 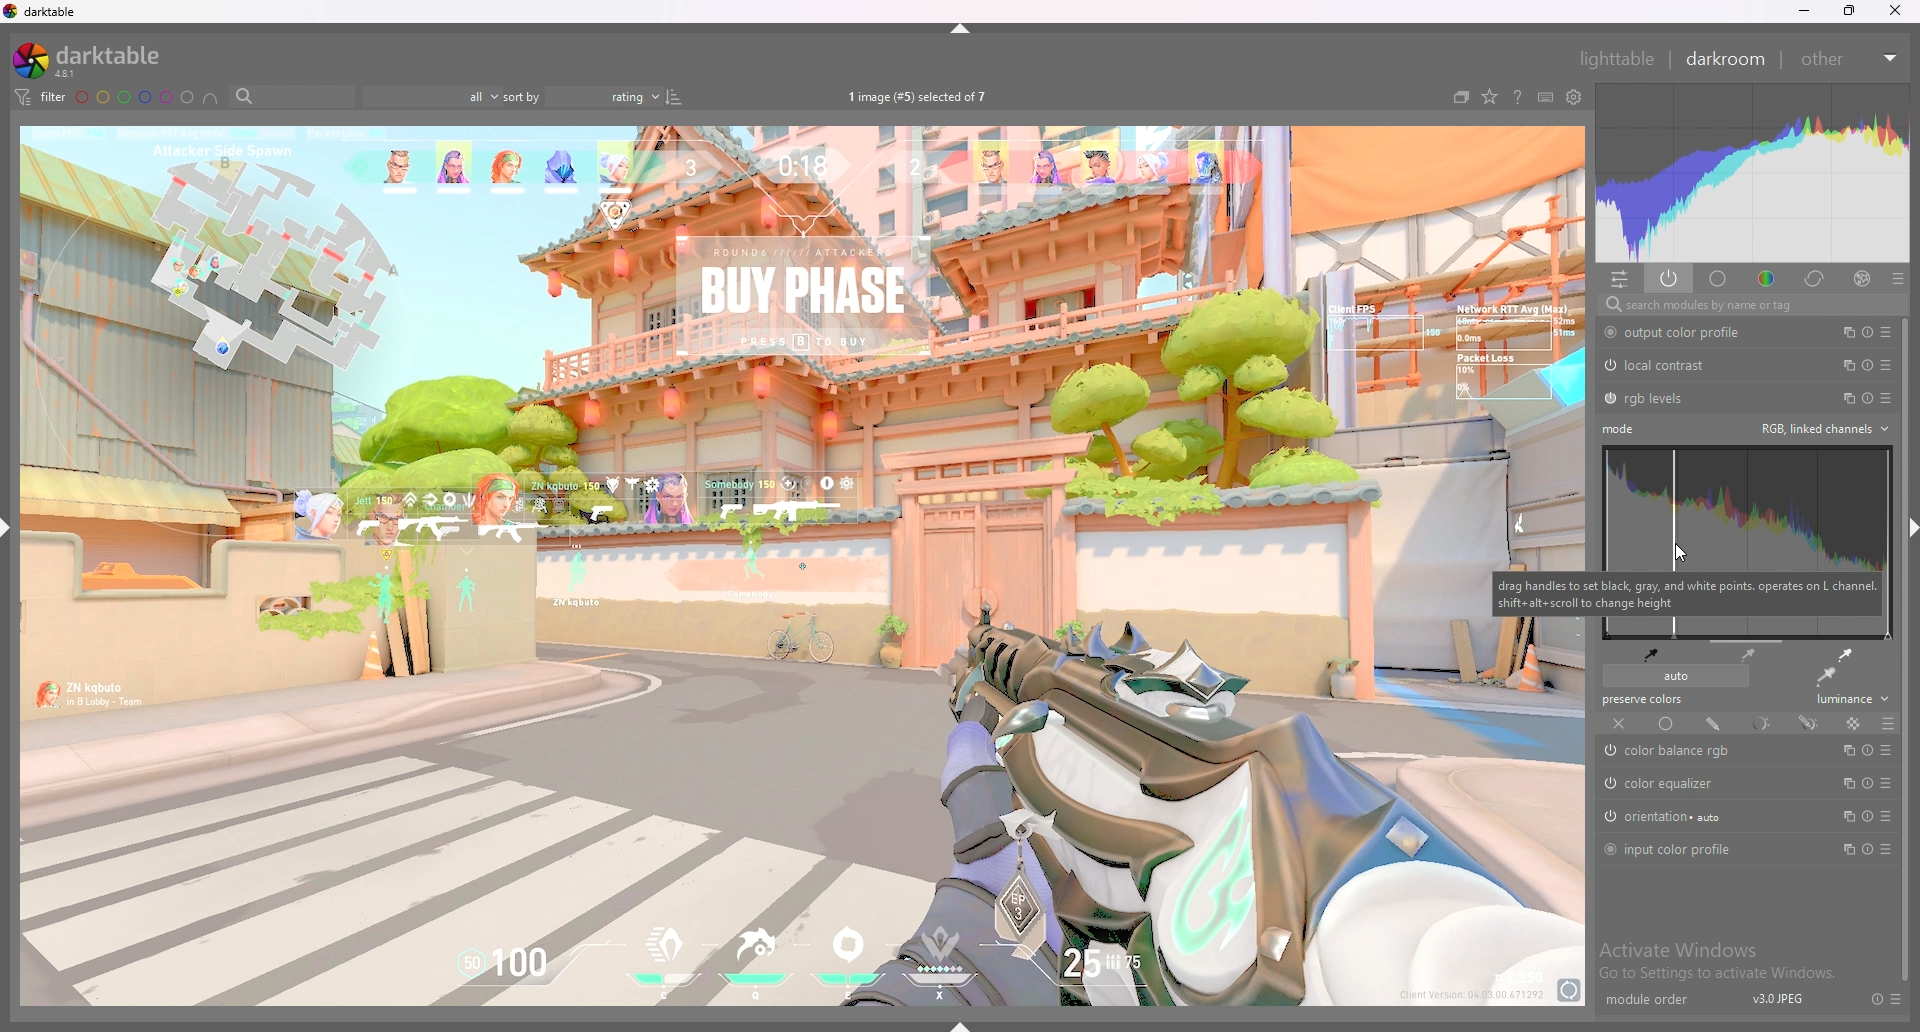 What do you see at coordinates (1668, 278) in the screenshot?
I see `show active modules` at bounding box center [1668, 278].